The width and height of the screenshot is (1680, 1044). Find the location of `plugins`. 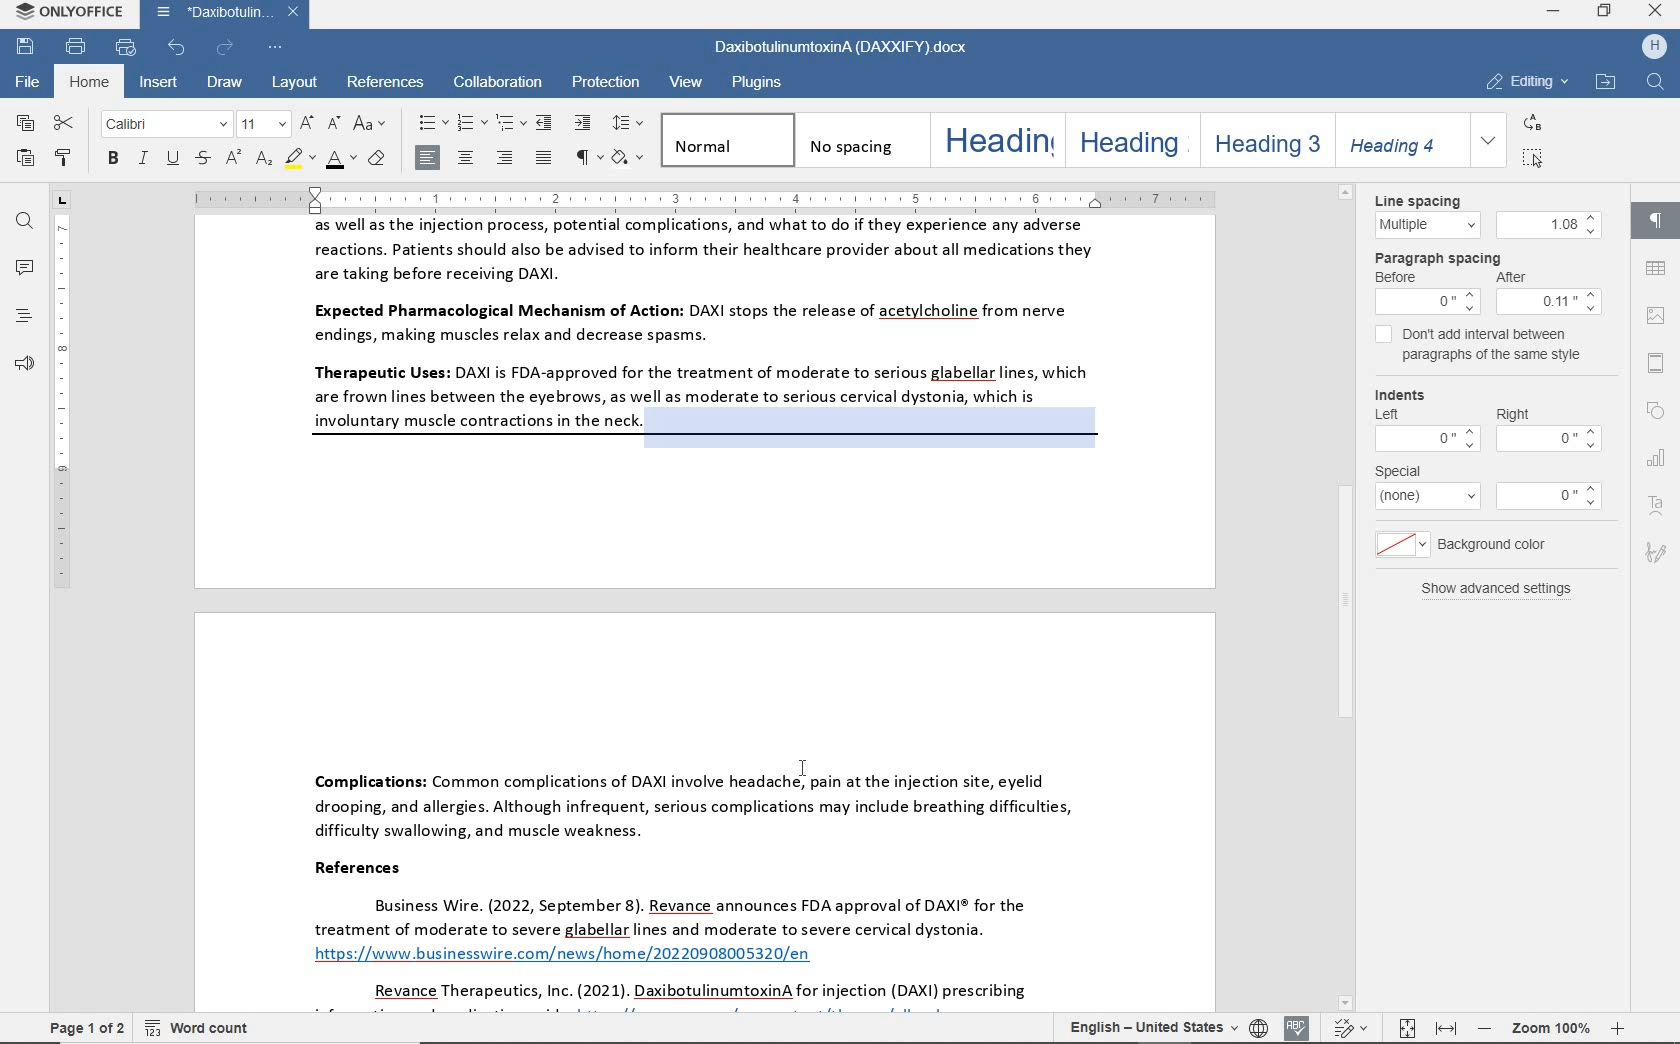

plugins is located at coordinates (760, 83).